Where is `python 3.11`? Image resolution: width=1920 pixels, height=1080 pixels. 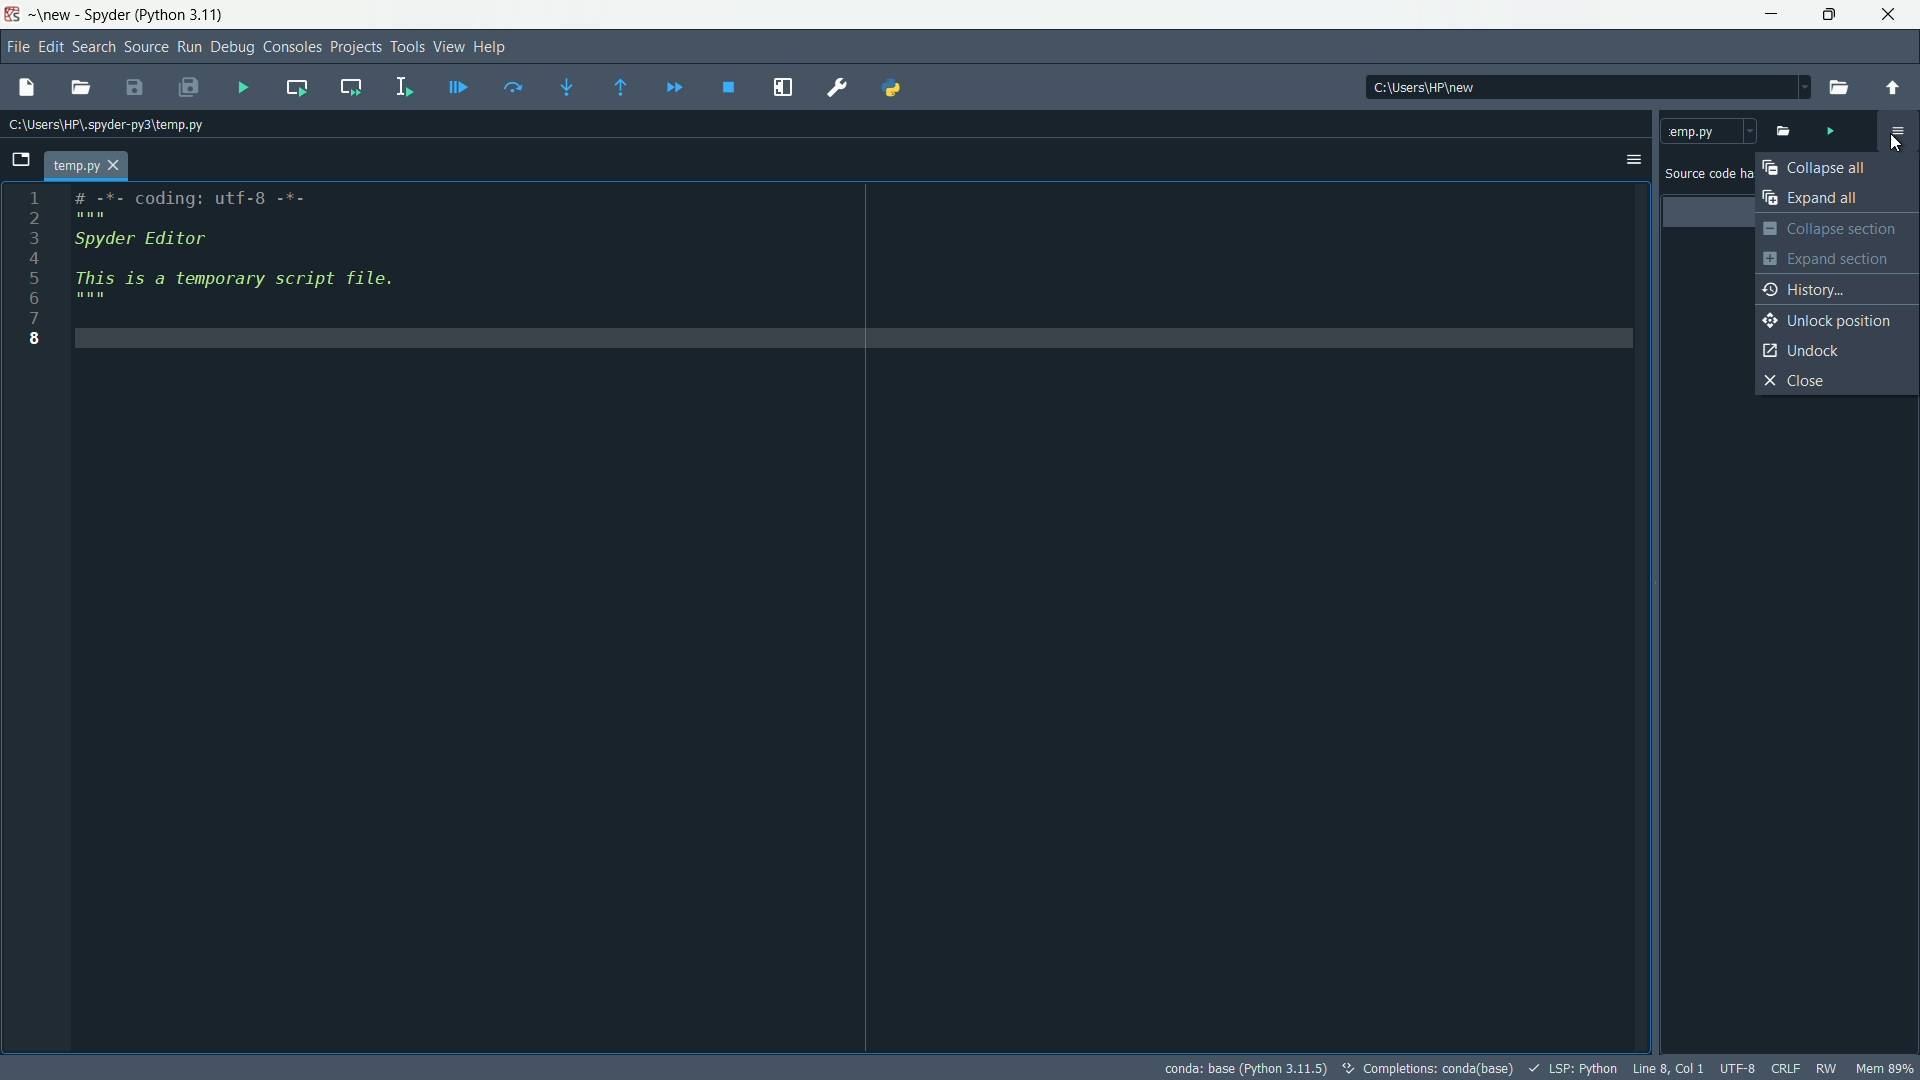
python 3.11 is located at coordinates (184, 16).